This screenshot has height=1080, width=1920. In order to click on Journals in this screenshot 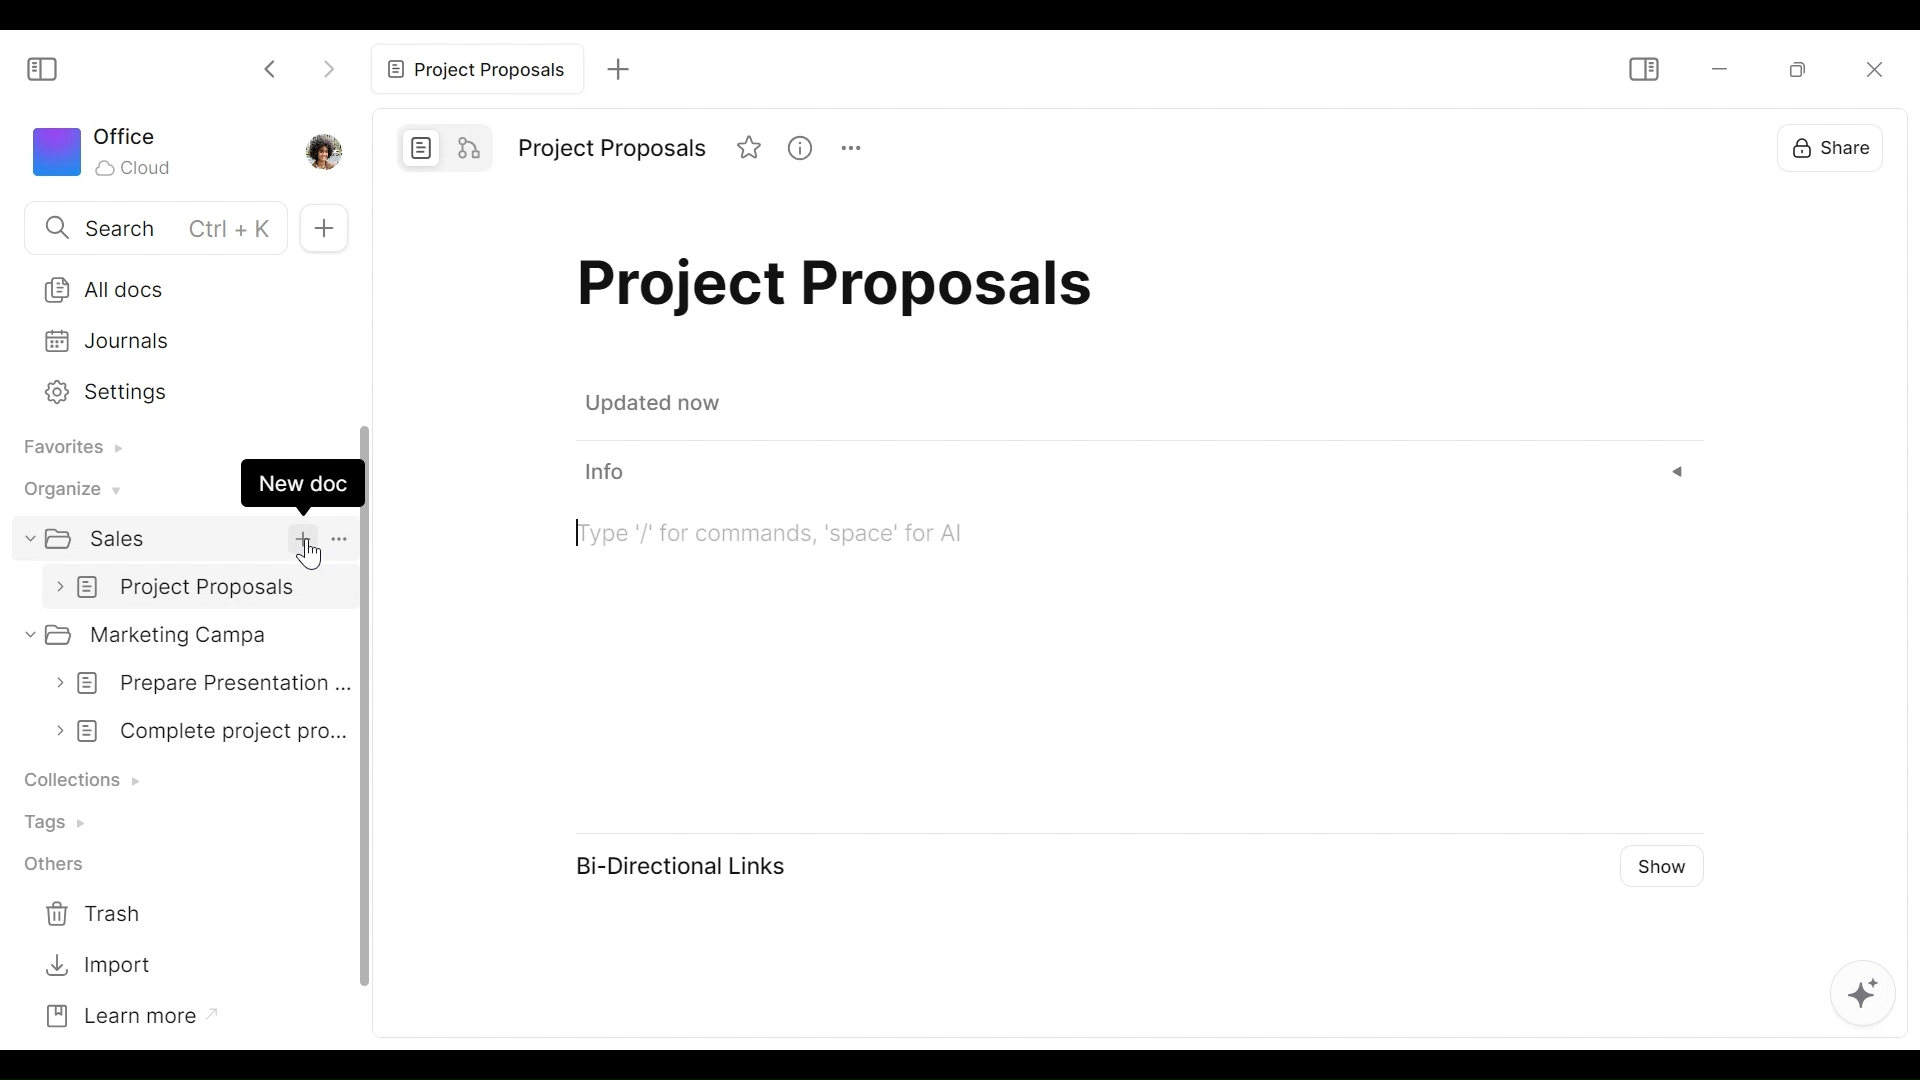, I will do `click(175, 340)`.